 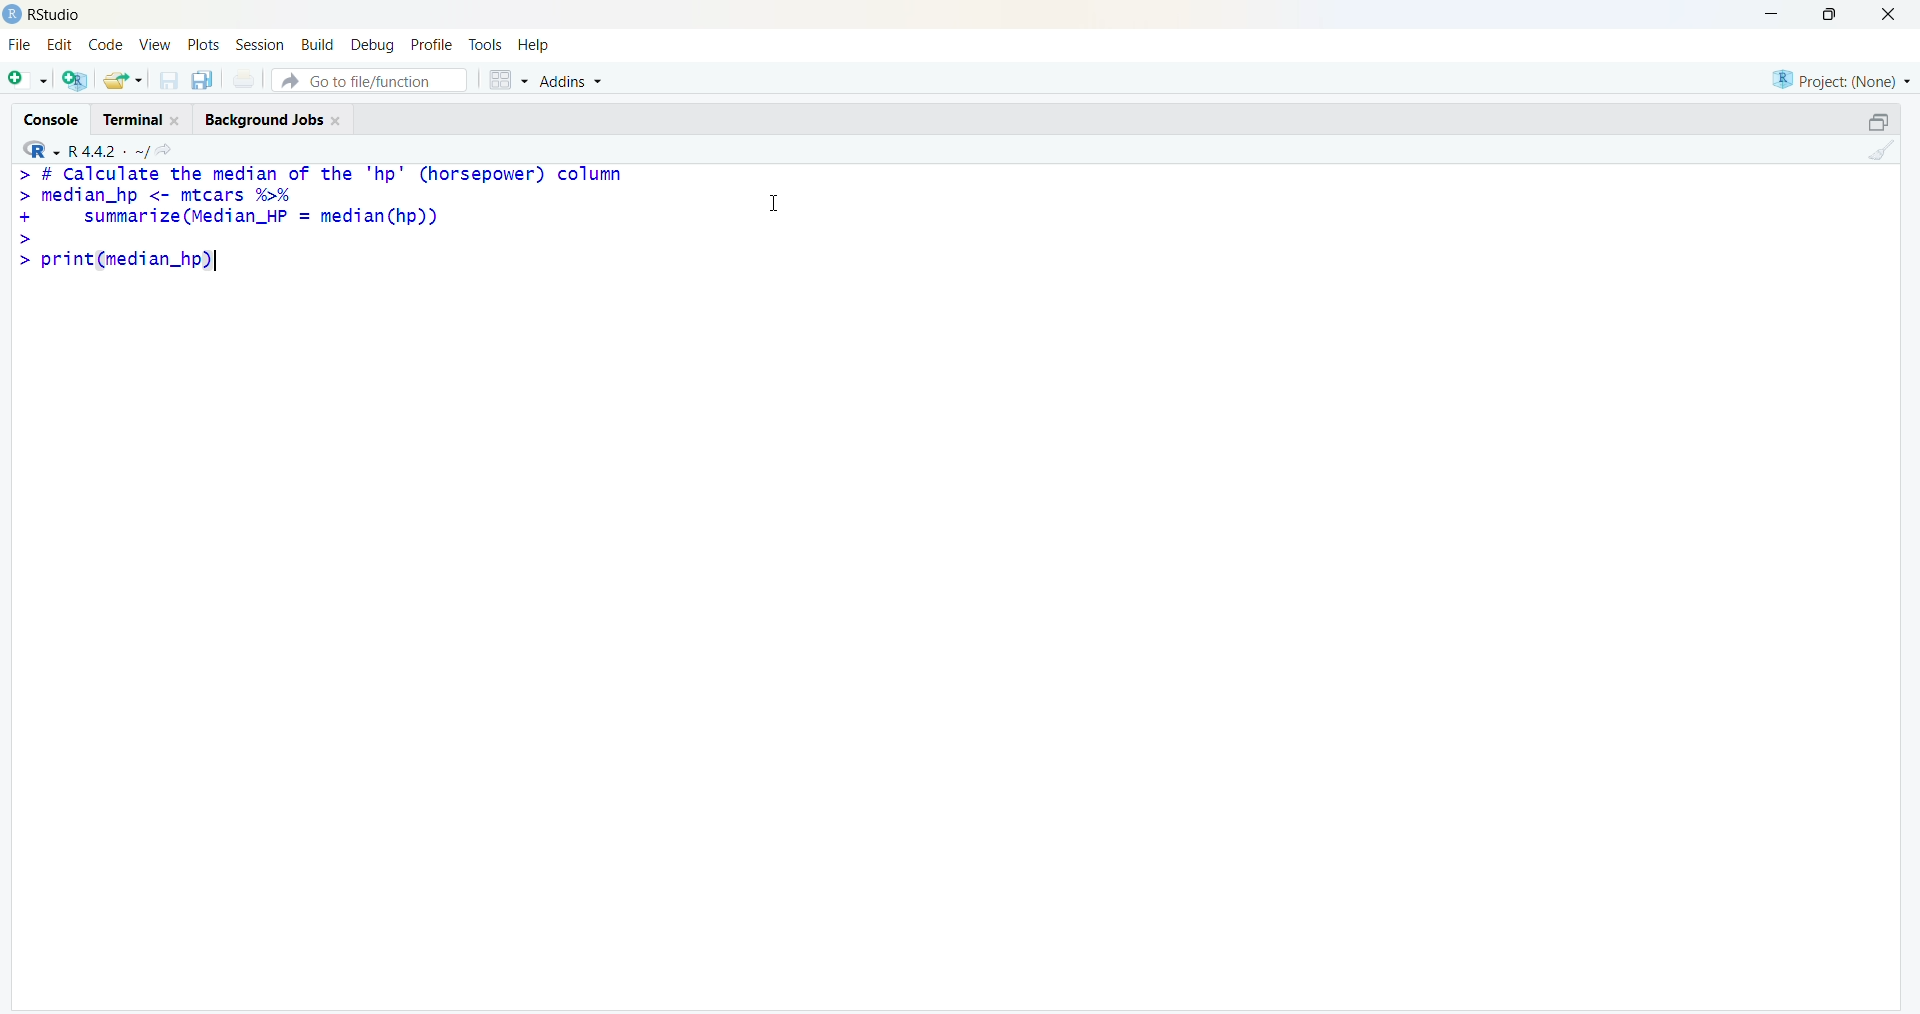 What do you see at coordinates (774, 205) in the screenshot?
I see `cursor` at bounding box center [774, 205].